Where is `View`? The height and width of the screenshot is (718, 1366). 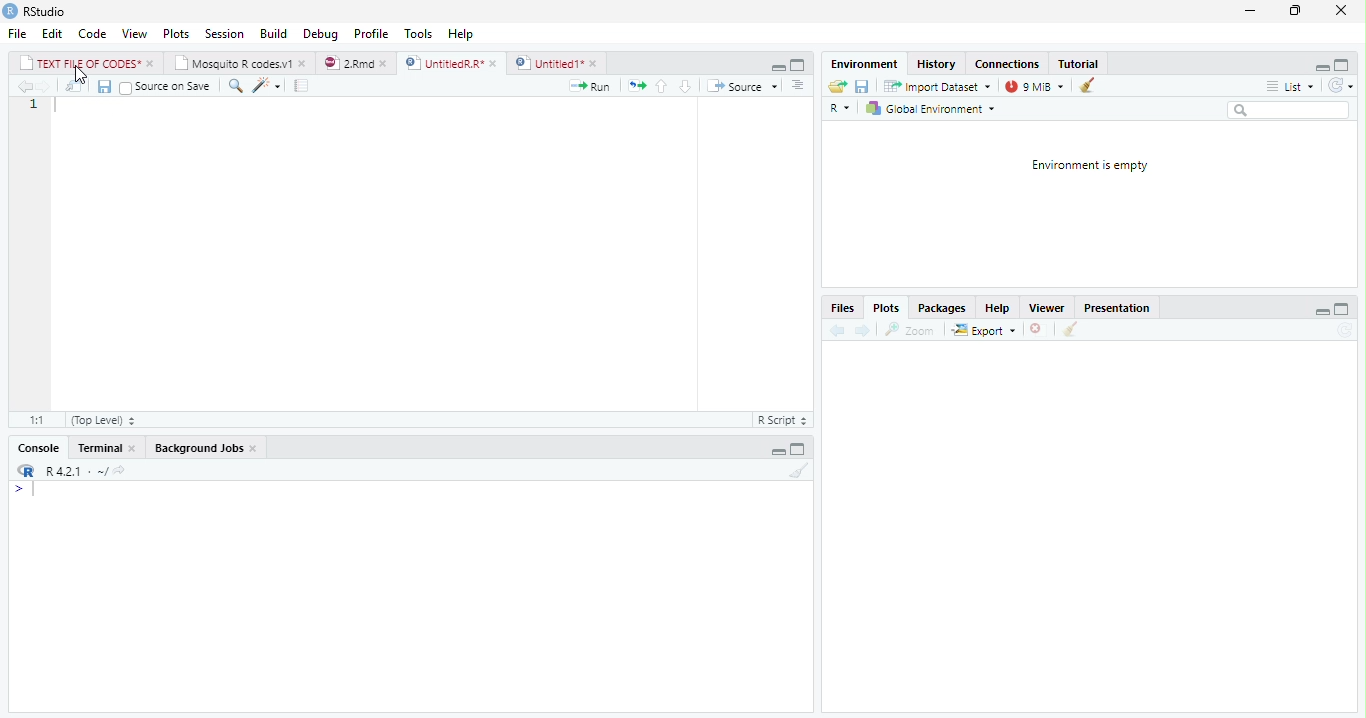
View is located at coordinates (135, 32).